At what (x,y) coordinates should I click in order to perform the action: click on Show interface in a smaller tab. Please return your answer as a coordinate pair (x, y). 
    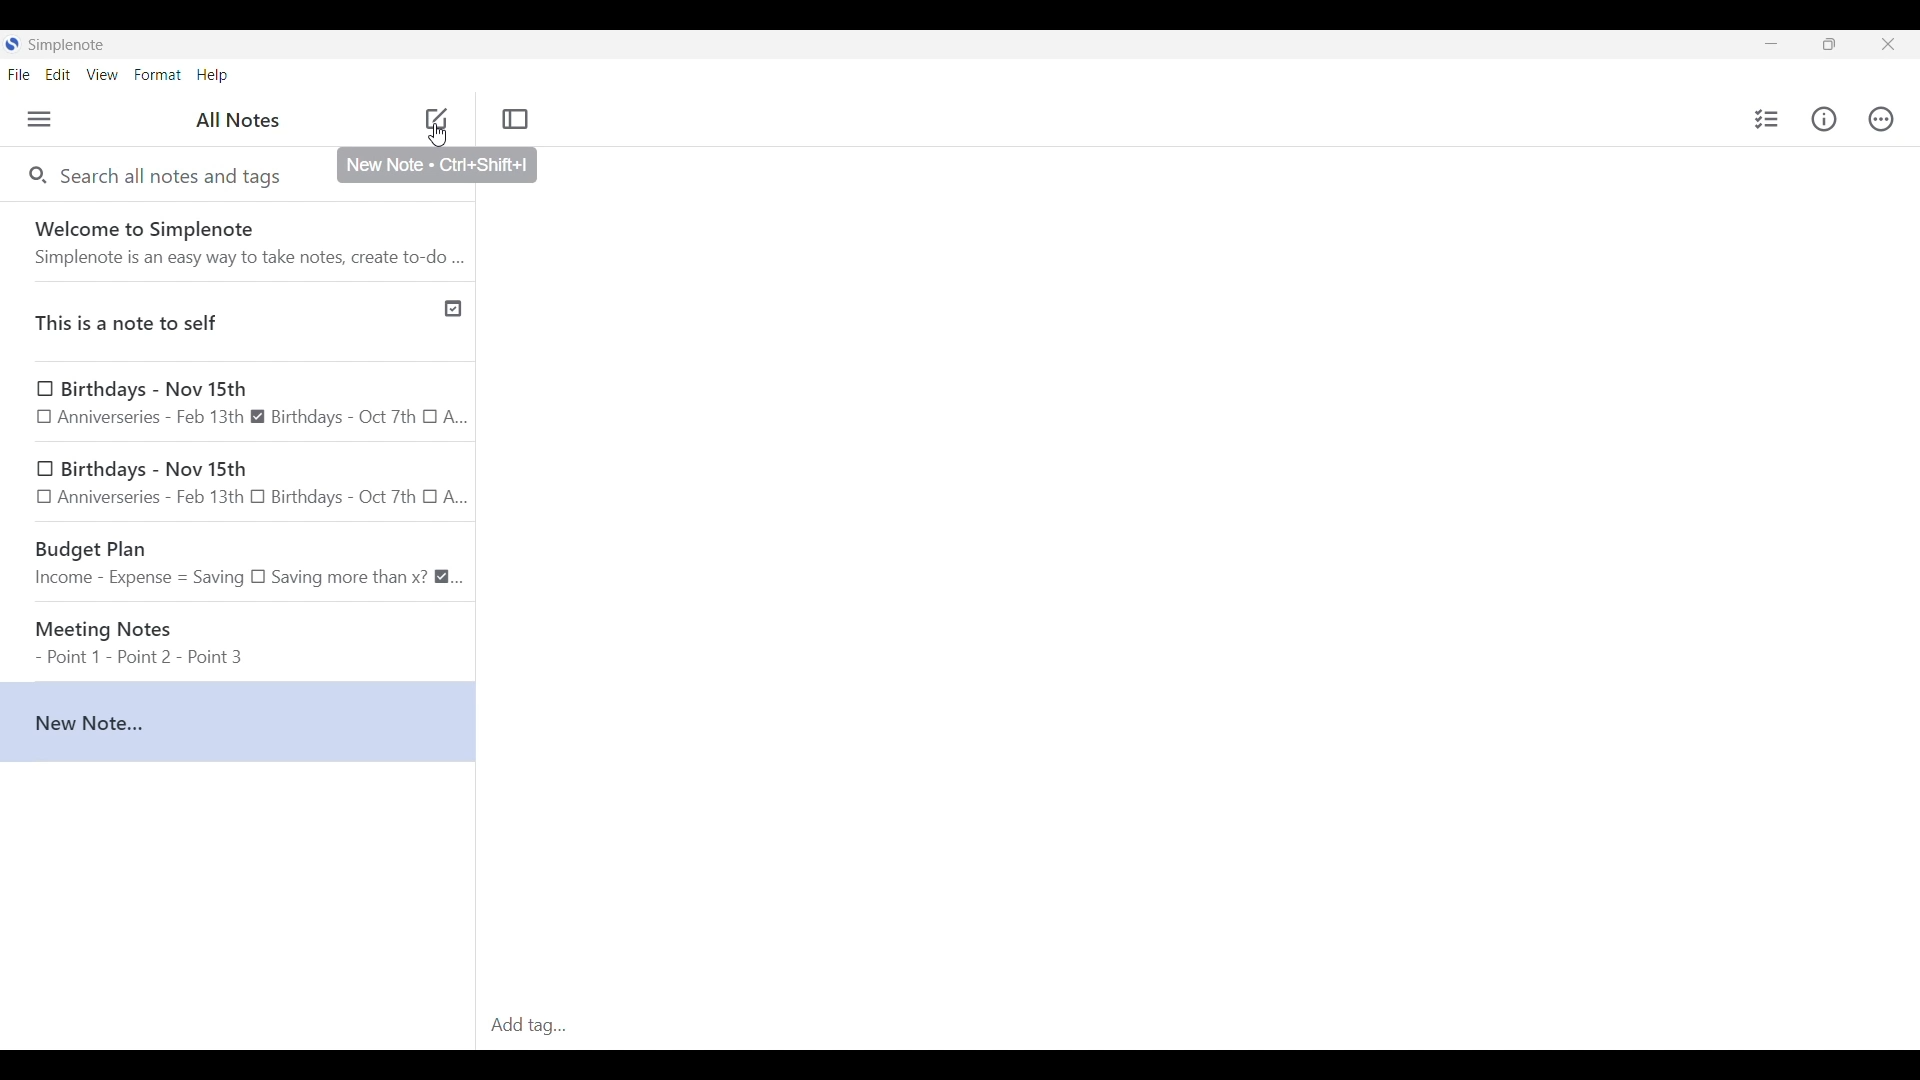
    Looking at the image, I should click on (1830, 44).